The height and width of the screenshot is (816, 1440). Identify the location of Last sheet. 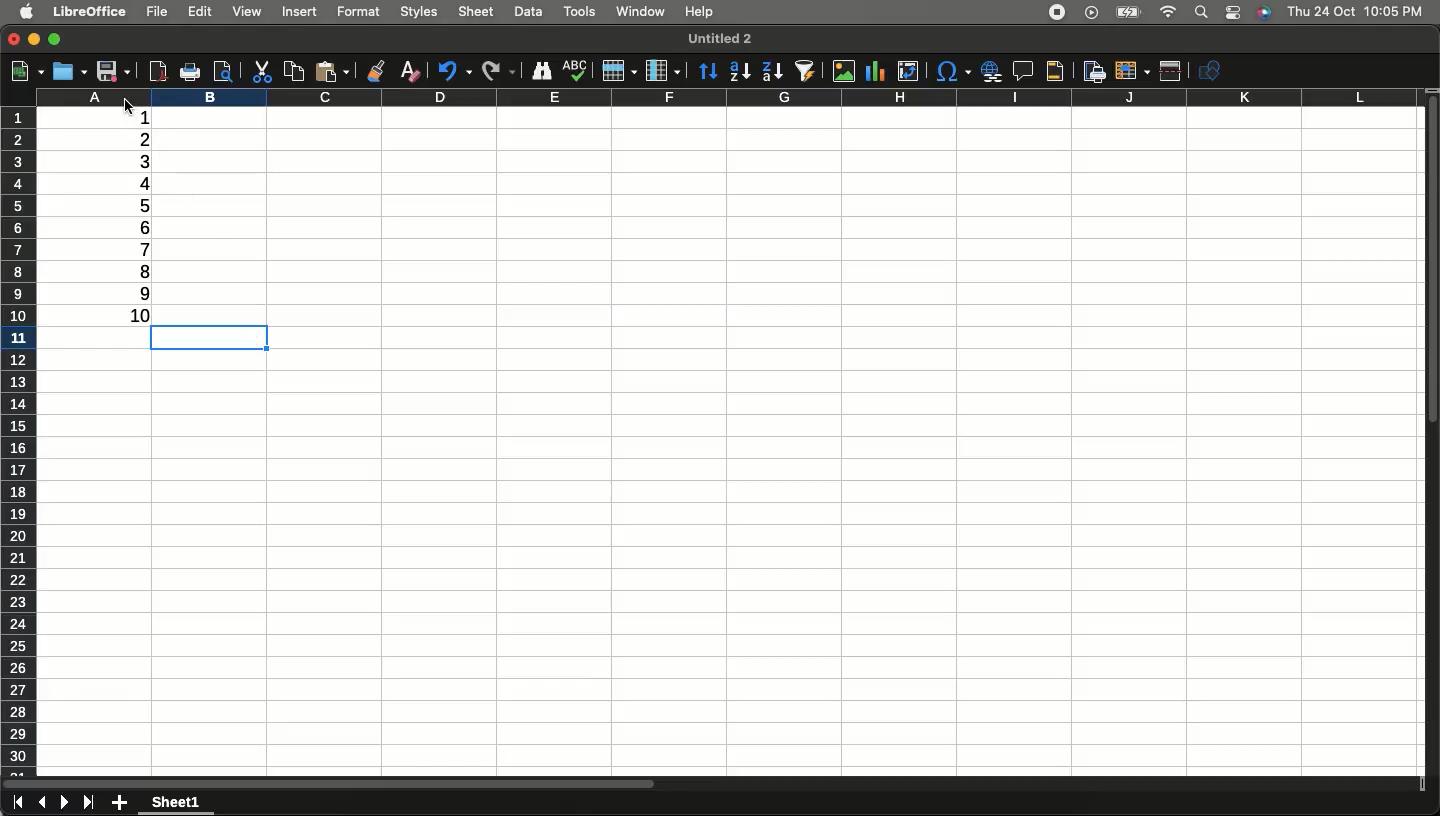
(89, 803).